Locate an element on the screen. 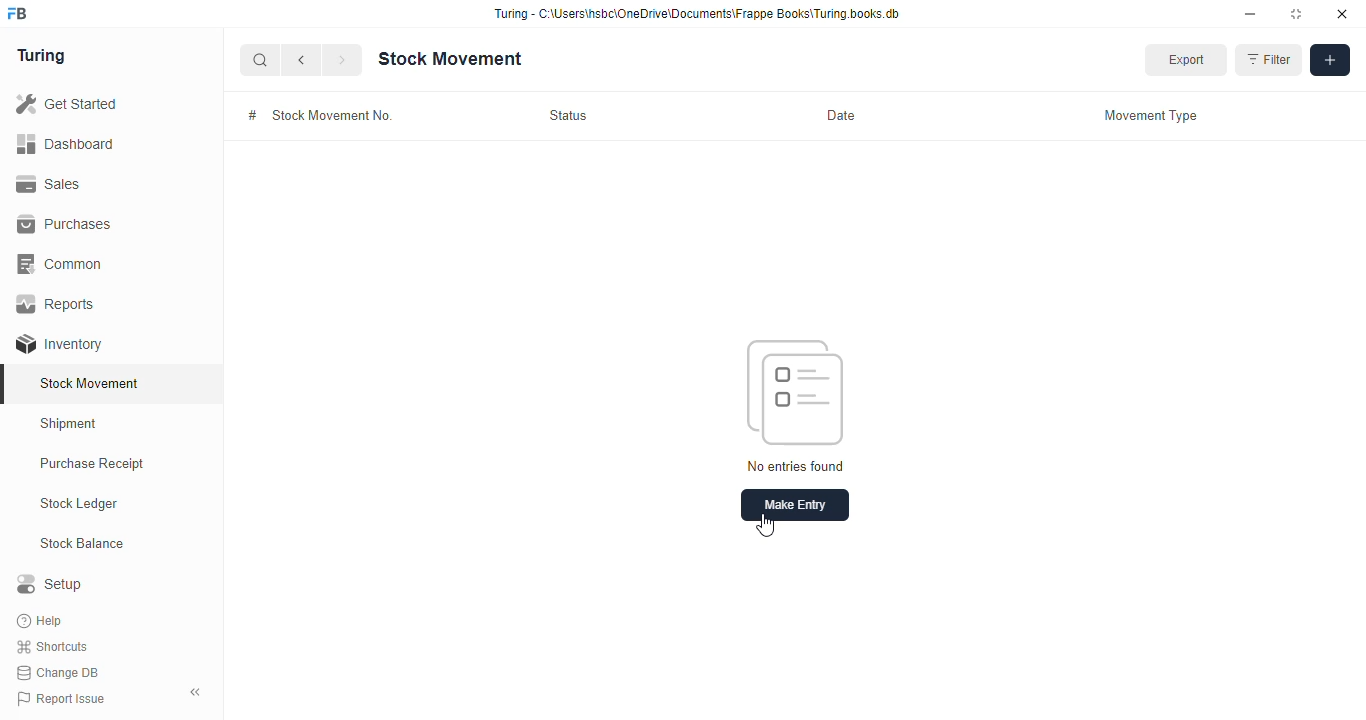  turing is located at coordinates (42, 56).